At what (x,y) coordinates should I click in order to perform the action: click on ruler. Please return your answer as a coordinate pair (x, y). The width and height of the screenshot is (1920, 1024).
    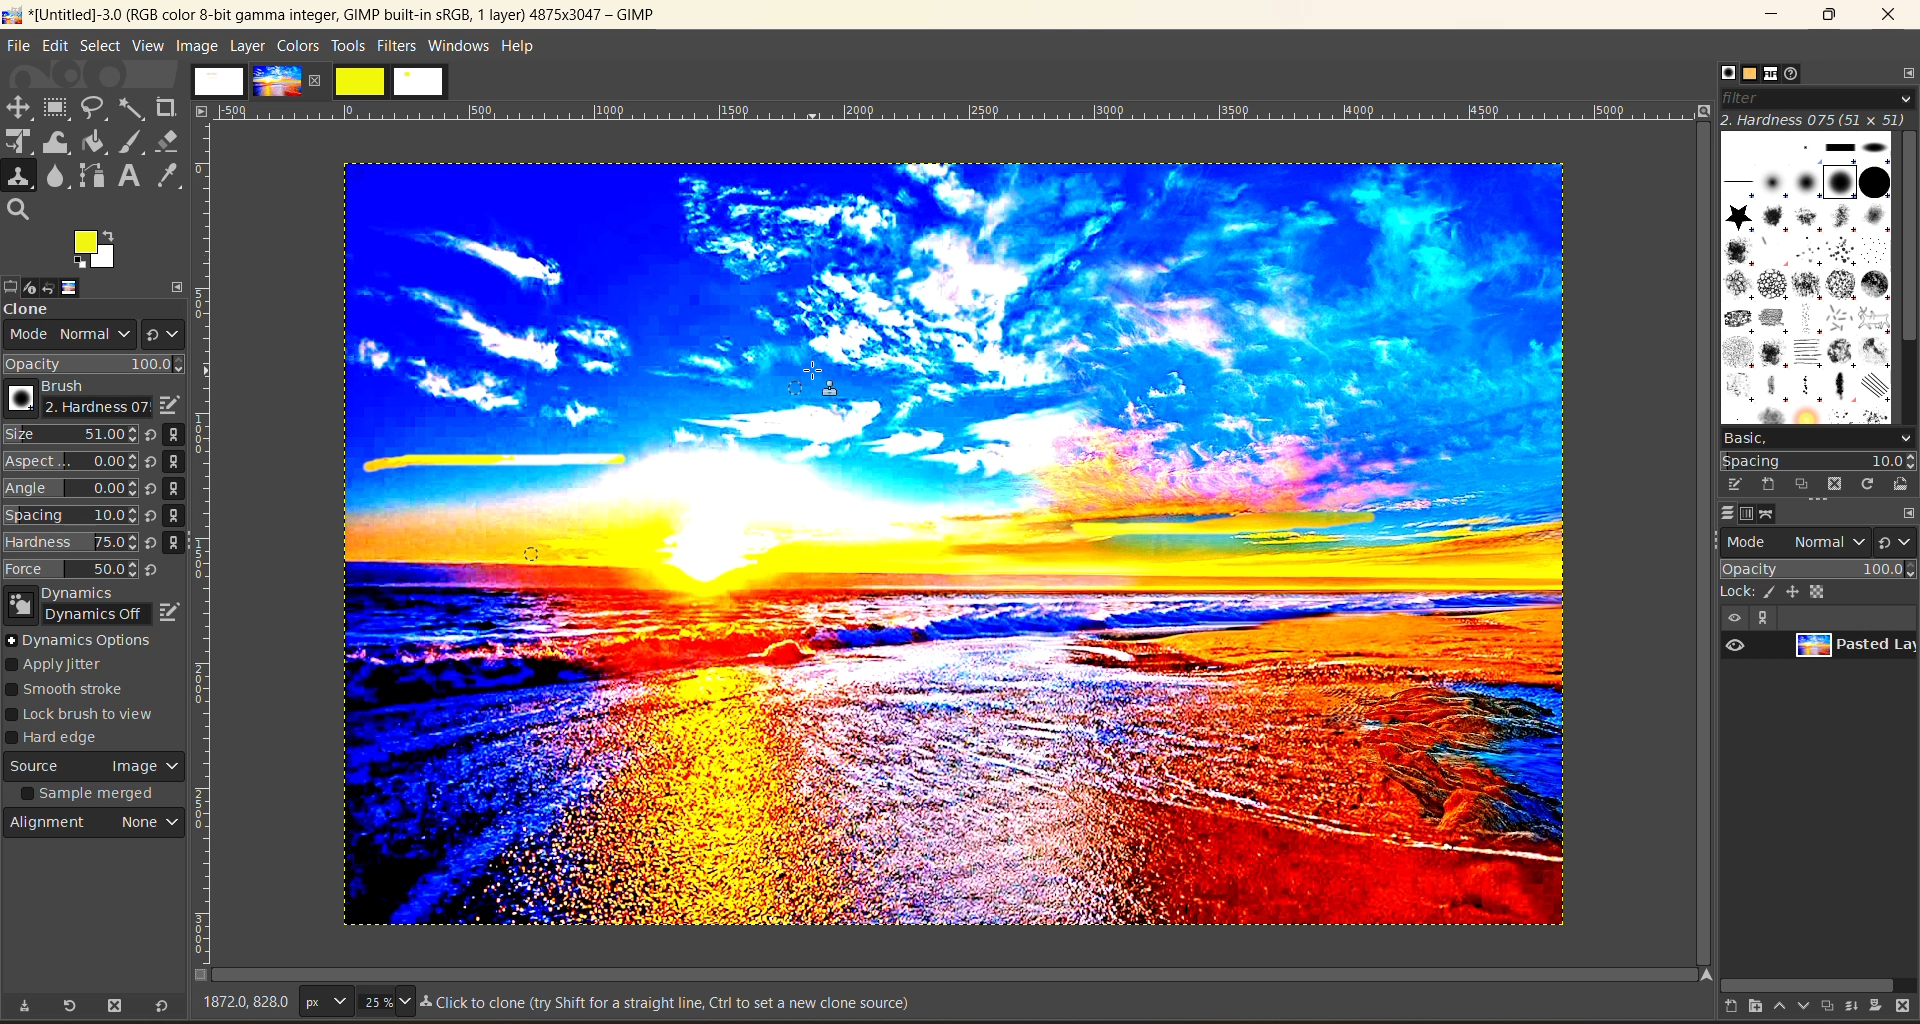
    Looking at the image, I should click on (209, 547).